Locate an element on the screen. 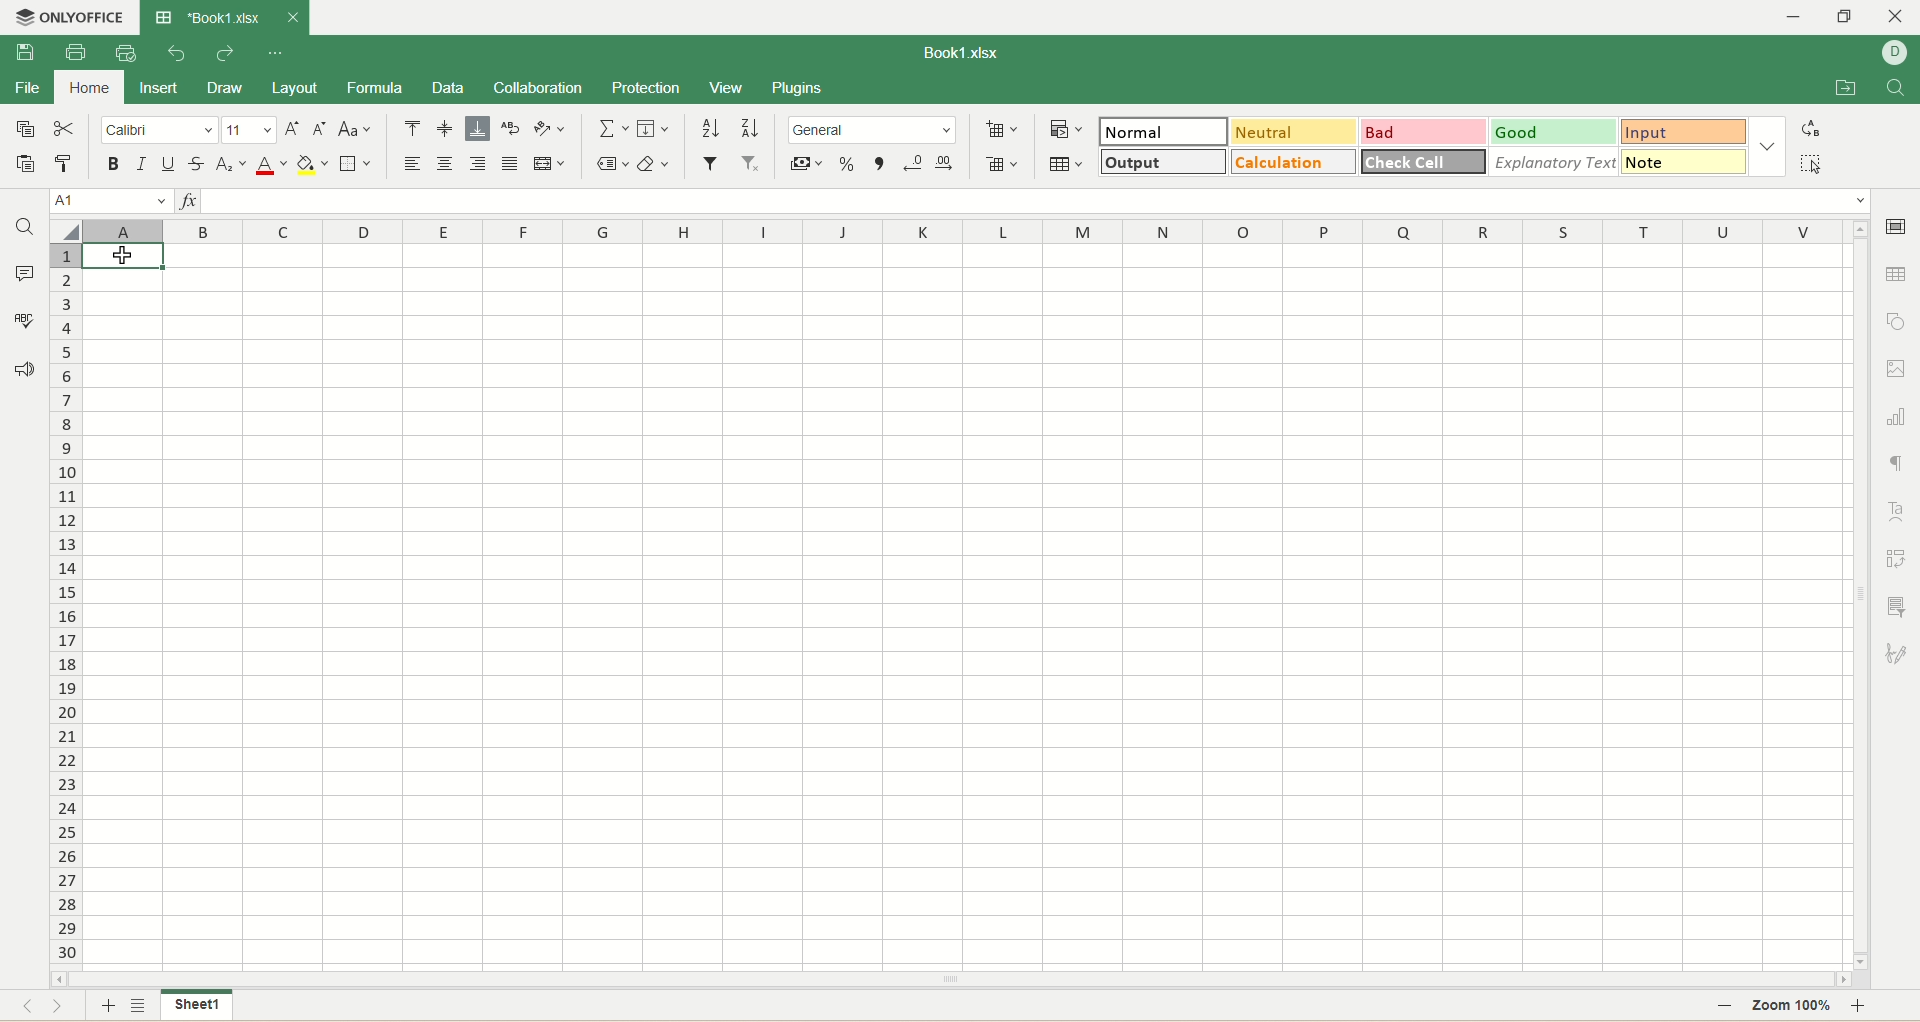 This screenshot has height=1022, width=1920. redo is located at coordinates (224, 52).